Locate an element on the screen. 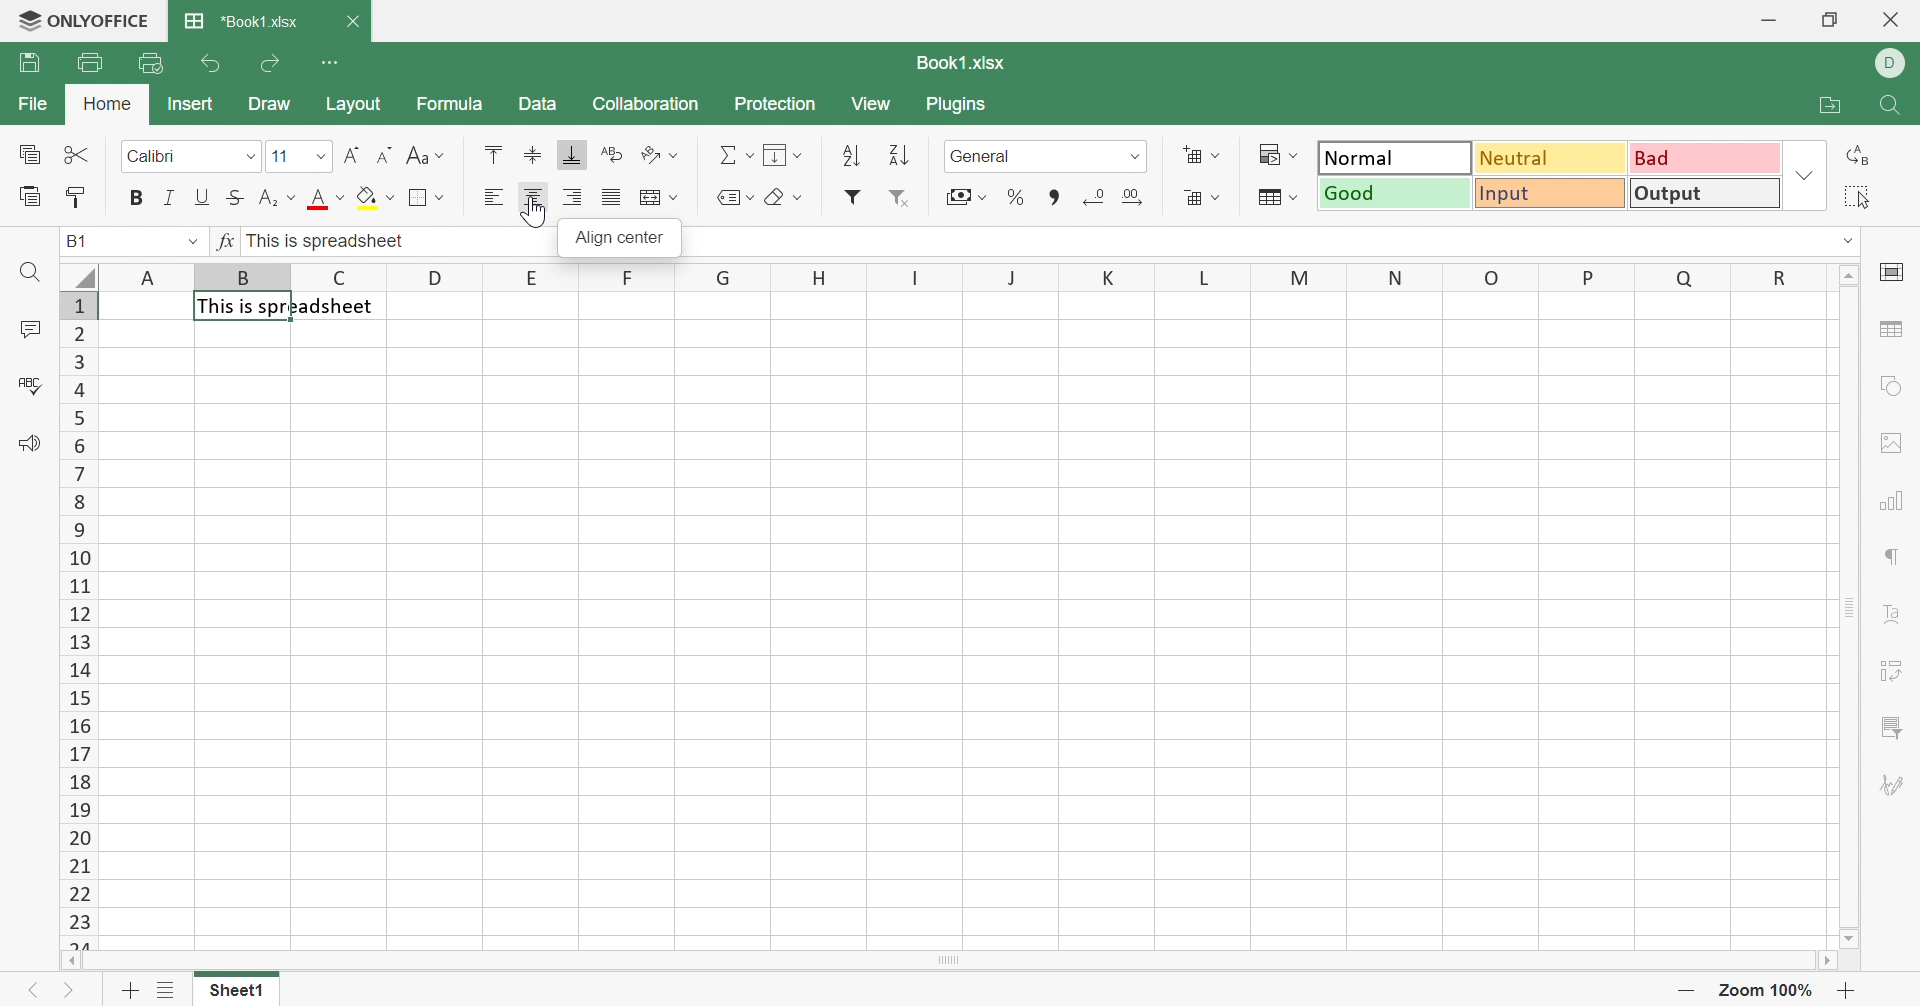  fx is located at coordinates (228, 240).